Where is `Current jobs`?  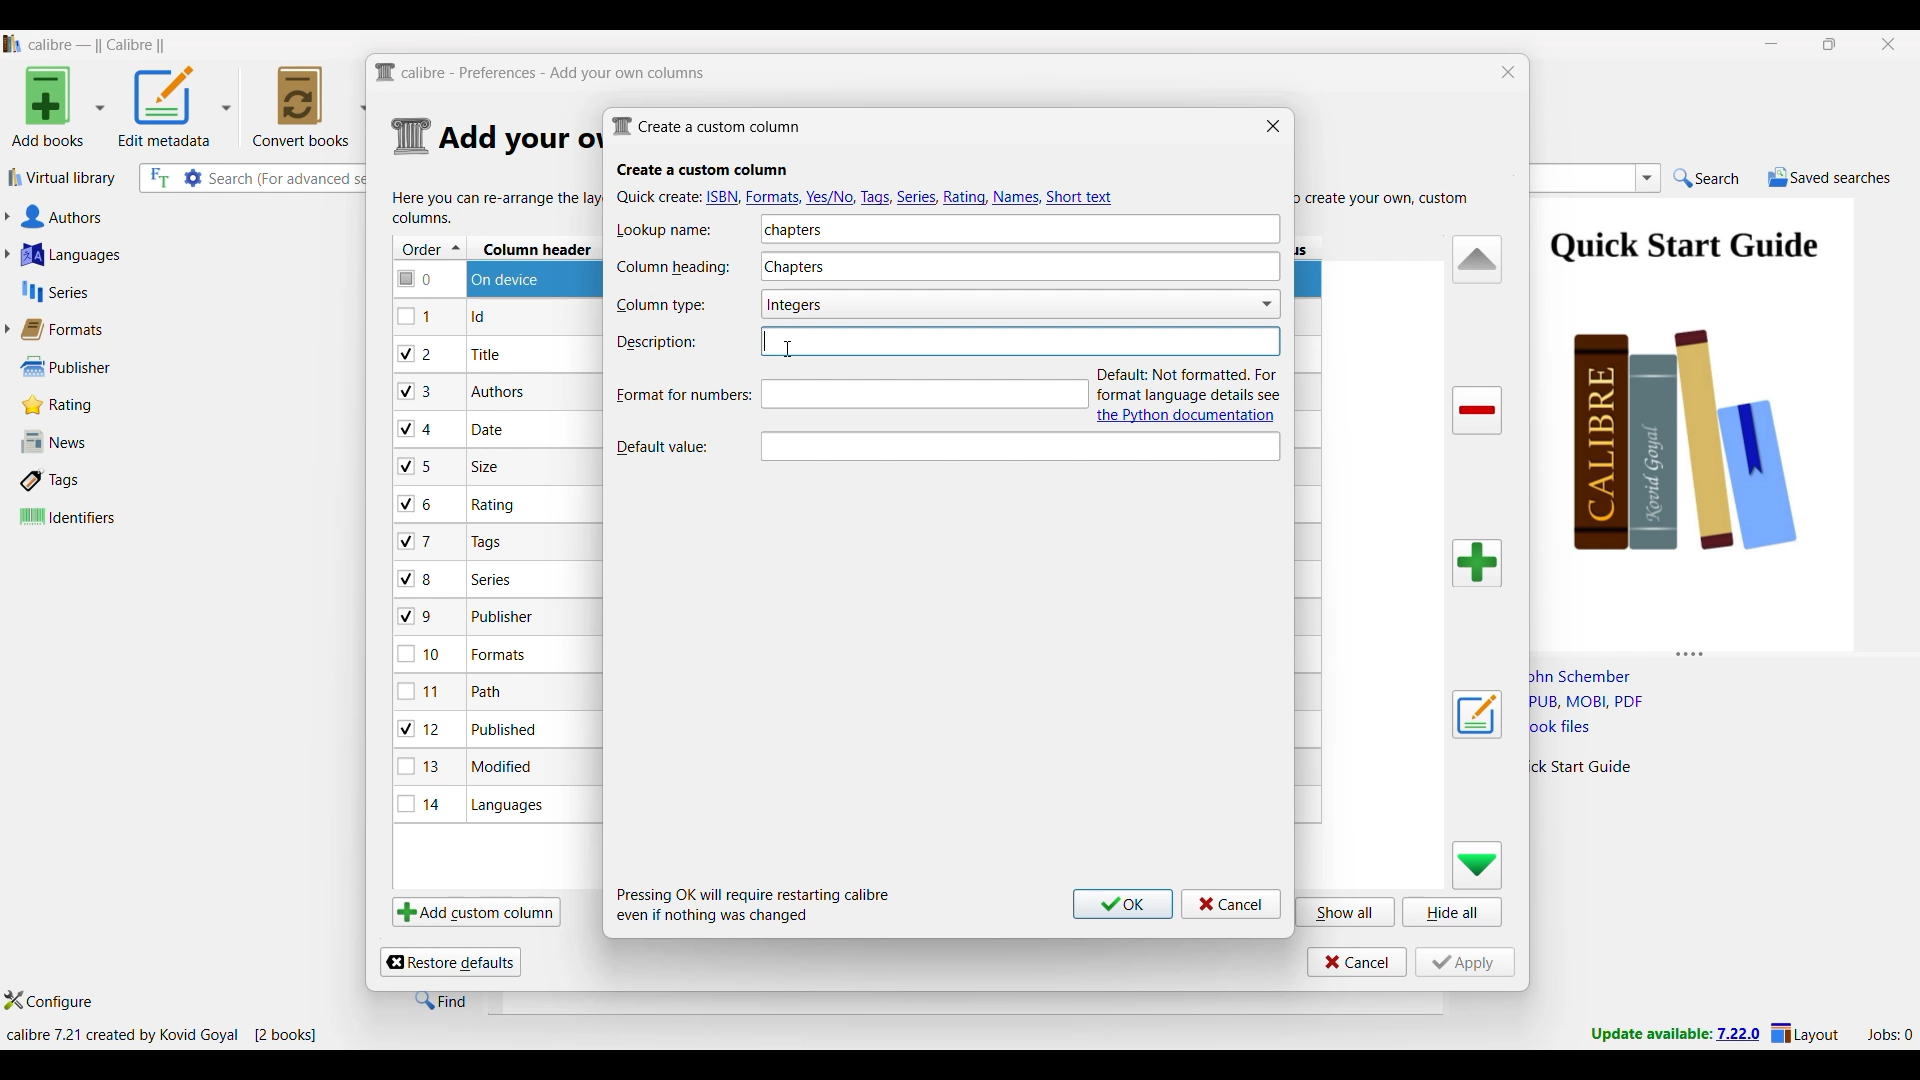 Current jobs is located at coordinates (1889, 1035).